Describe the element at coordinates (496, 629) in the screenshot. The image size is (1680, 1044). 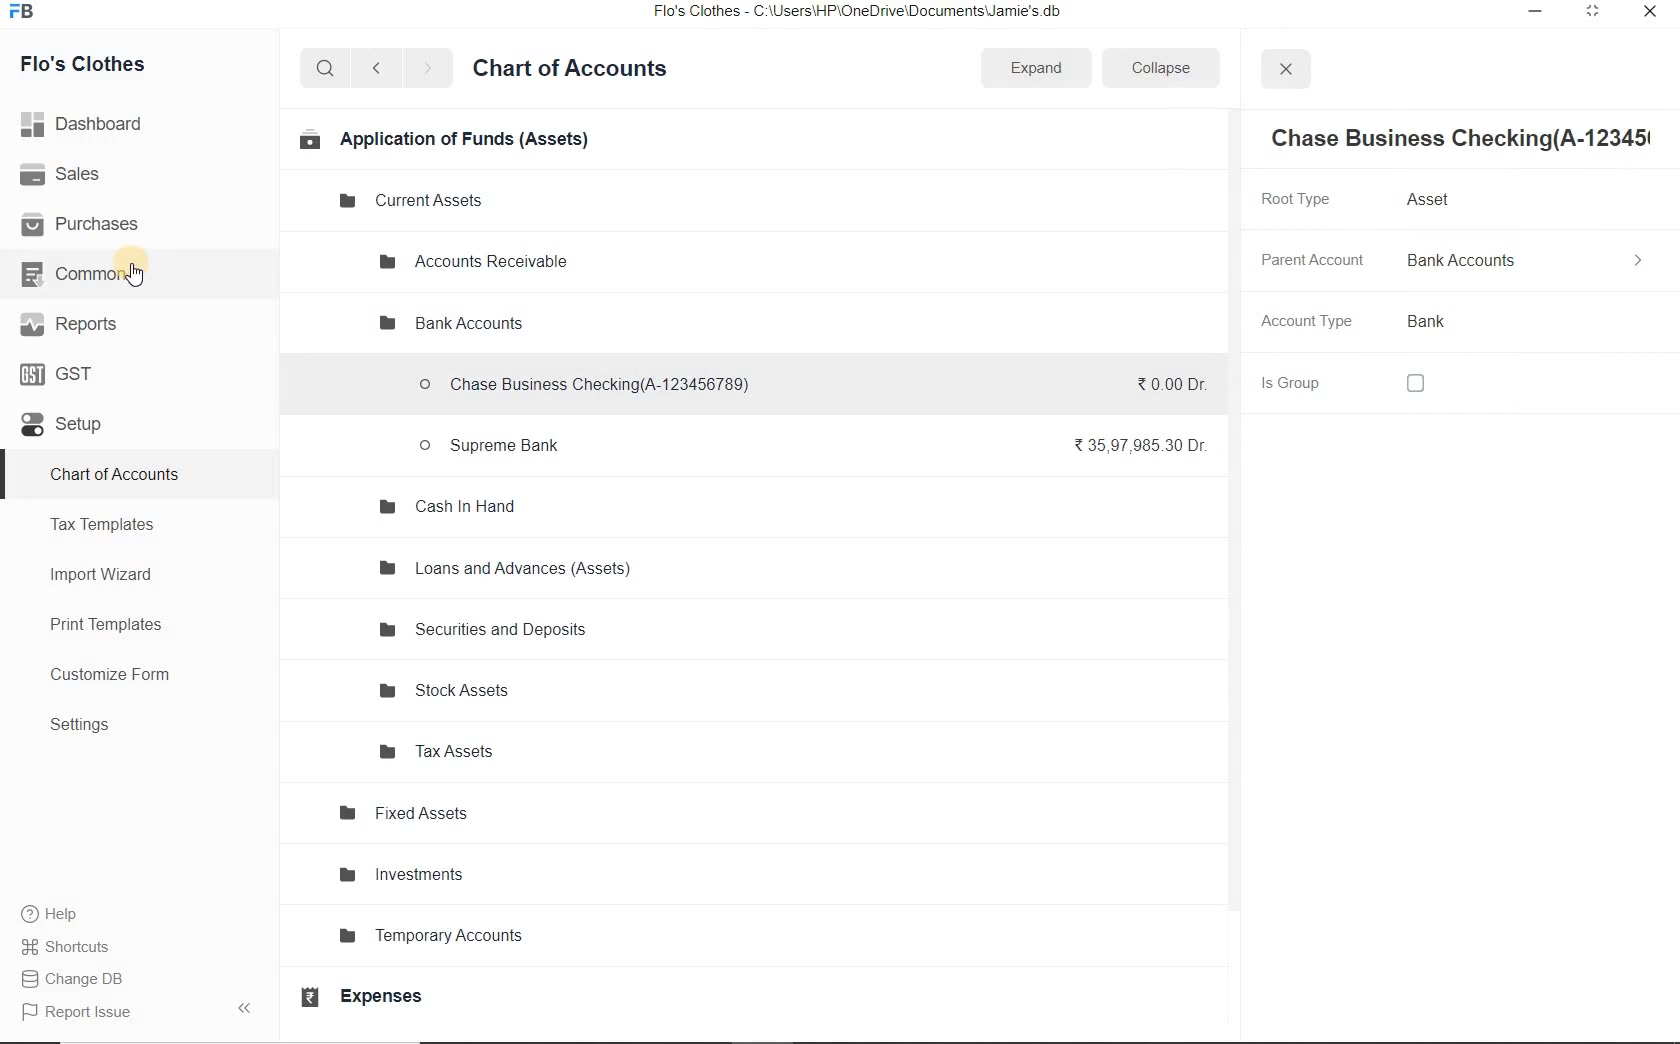
I see `Securities and Deposits` at that location.